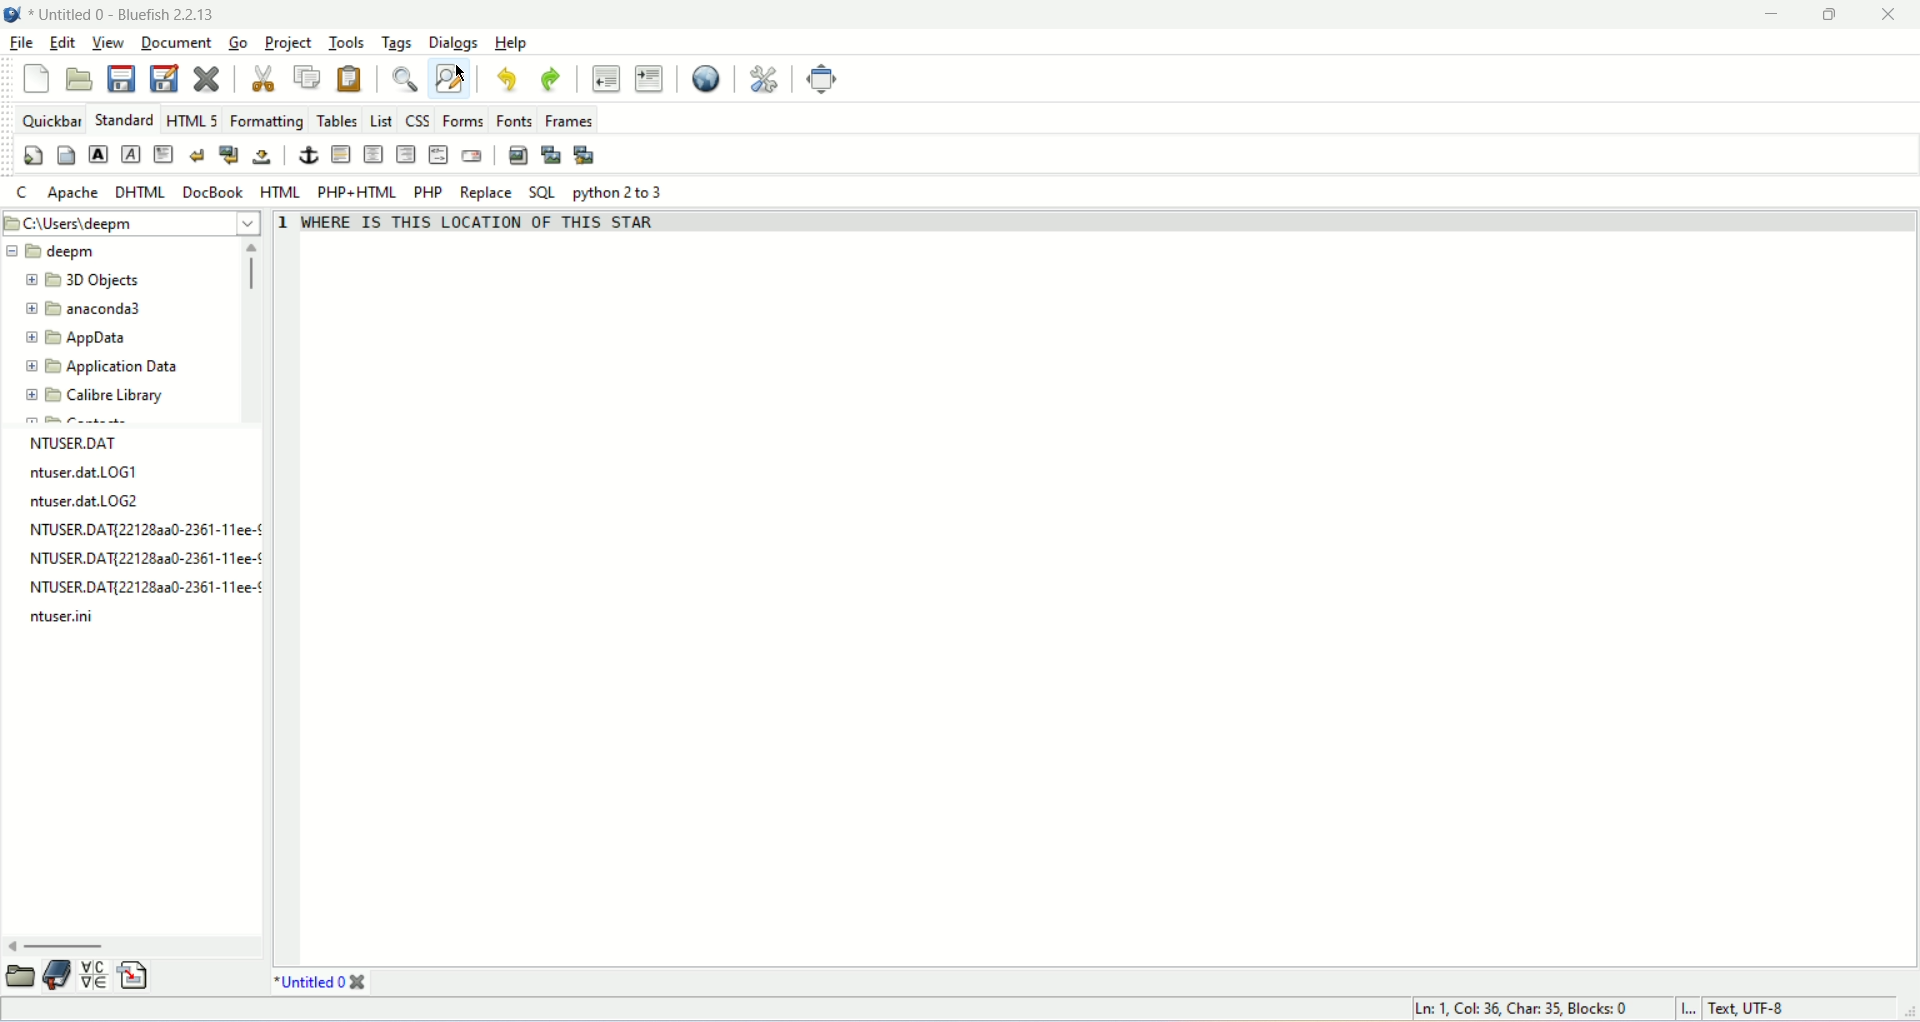  What do you see at coordinates (87, 501) in the screenshot?
I see `ntuser.dat LOG2` at bounding box center [87, 501].